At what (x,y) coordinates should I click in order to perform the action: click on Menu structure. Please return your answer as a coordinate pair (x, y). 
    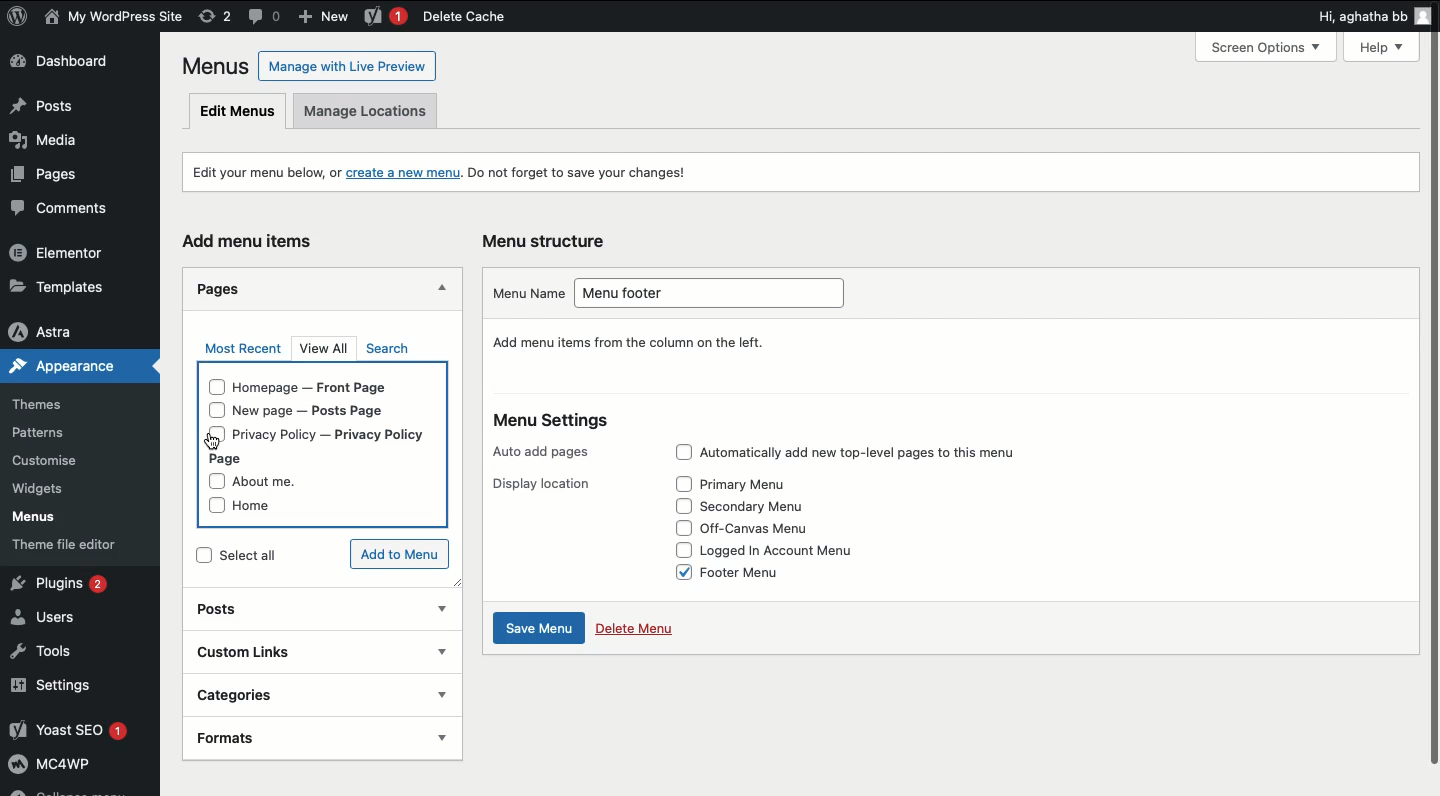
    Looking at the image, I should click on (548, 239).